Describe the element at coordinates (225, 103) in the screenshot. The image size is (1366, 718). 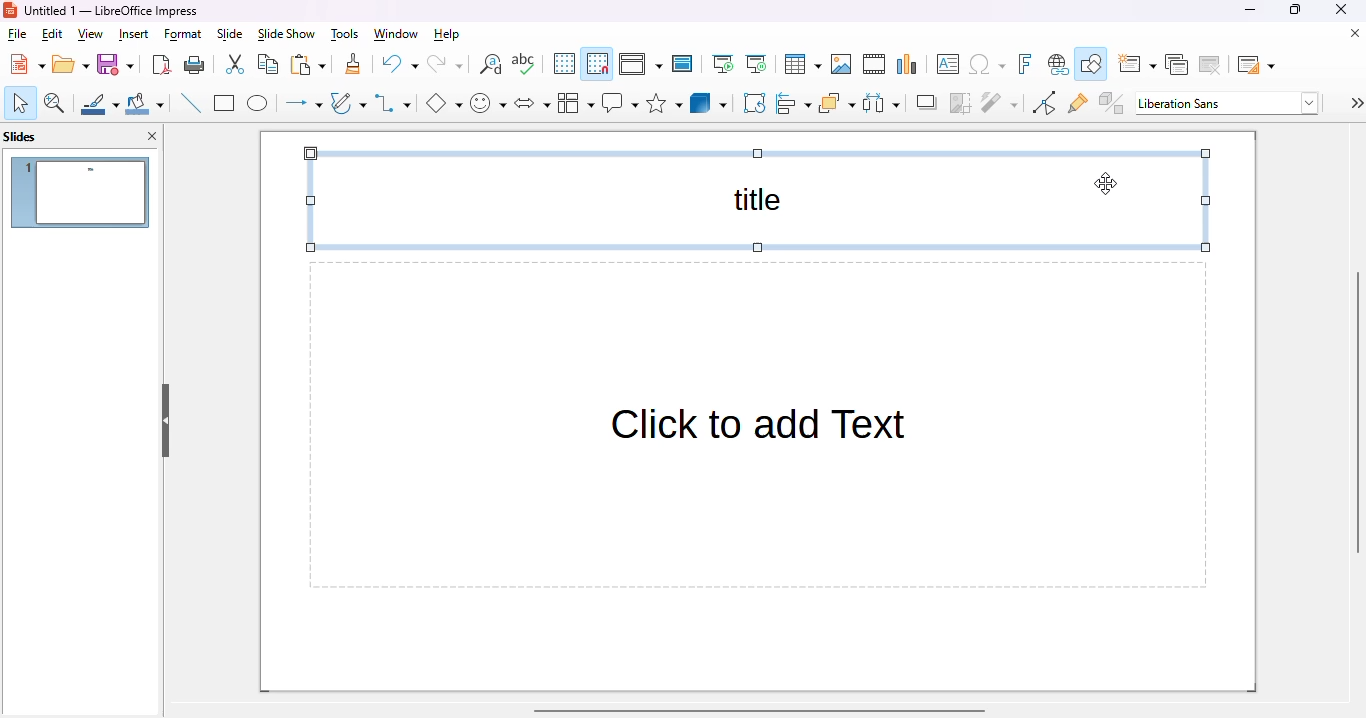
I see `rectangle` at that location.